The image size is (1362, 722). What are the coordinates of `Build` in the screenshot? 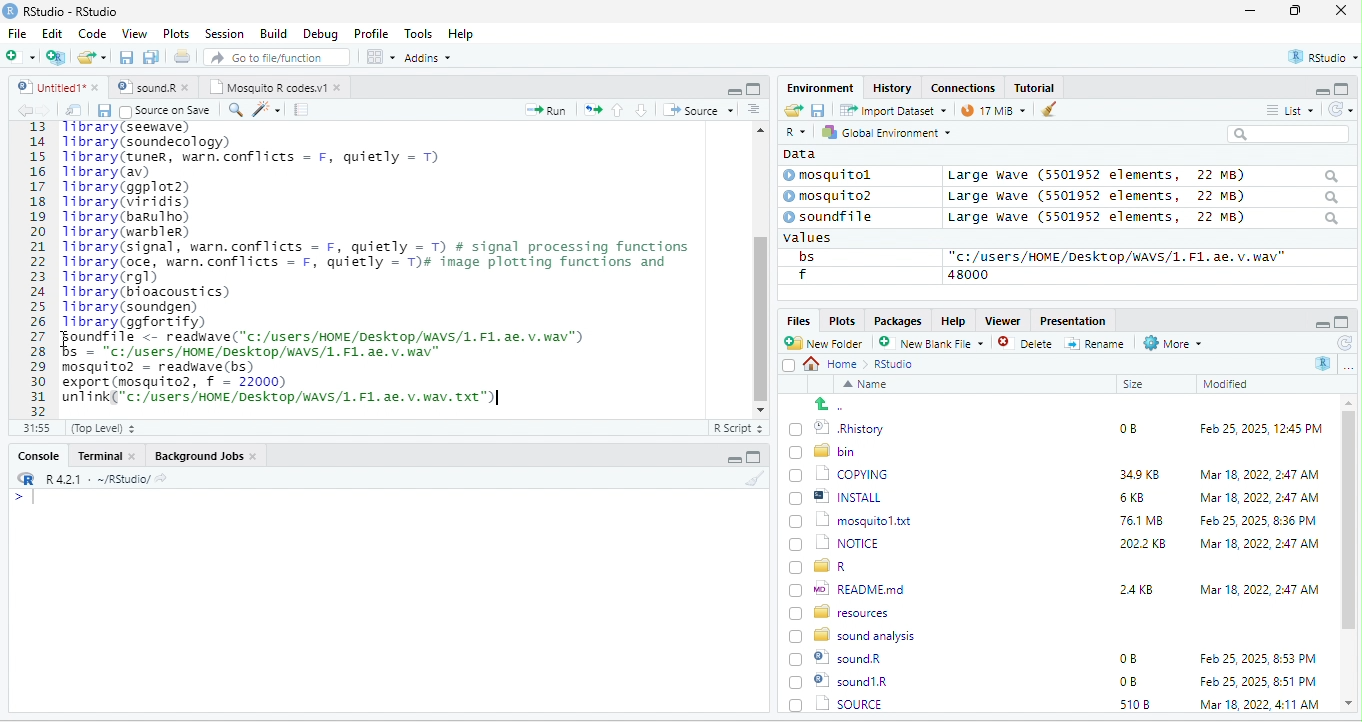 It's located at (274, 33).